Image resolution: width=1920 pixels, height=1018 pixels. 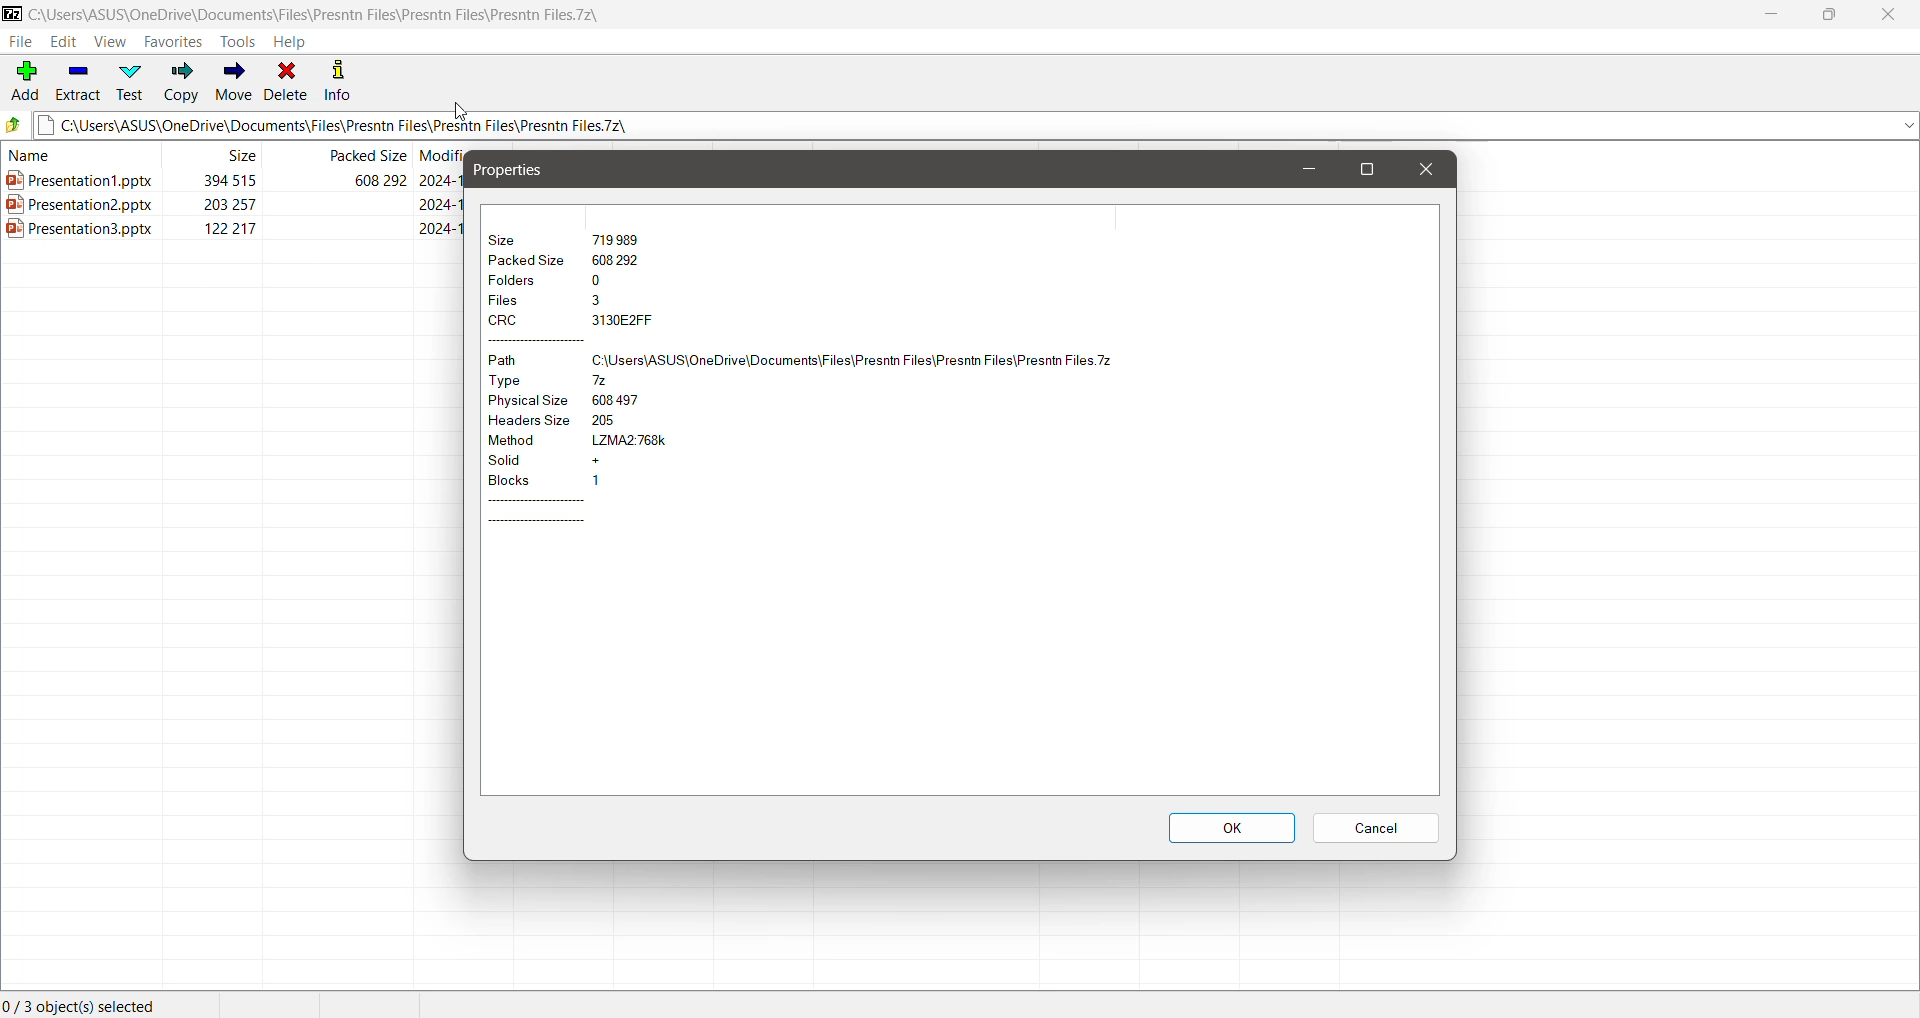 What do you see at coordinates (367, 157) in the screenshot?
I see `Packed Size` at bounding box center [367, 157].